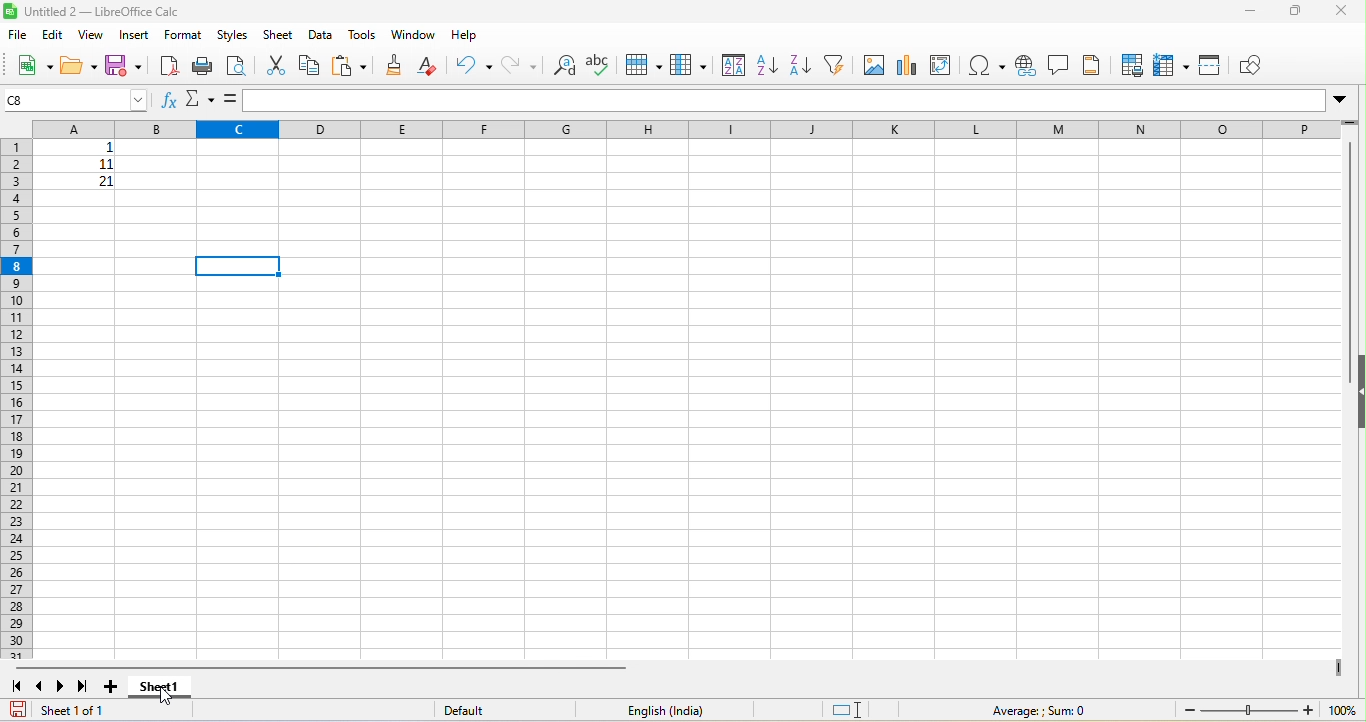  What do you see at coordinates (833, 64) in the screenshot?
I see `filter` at bounding box center [833, 64].